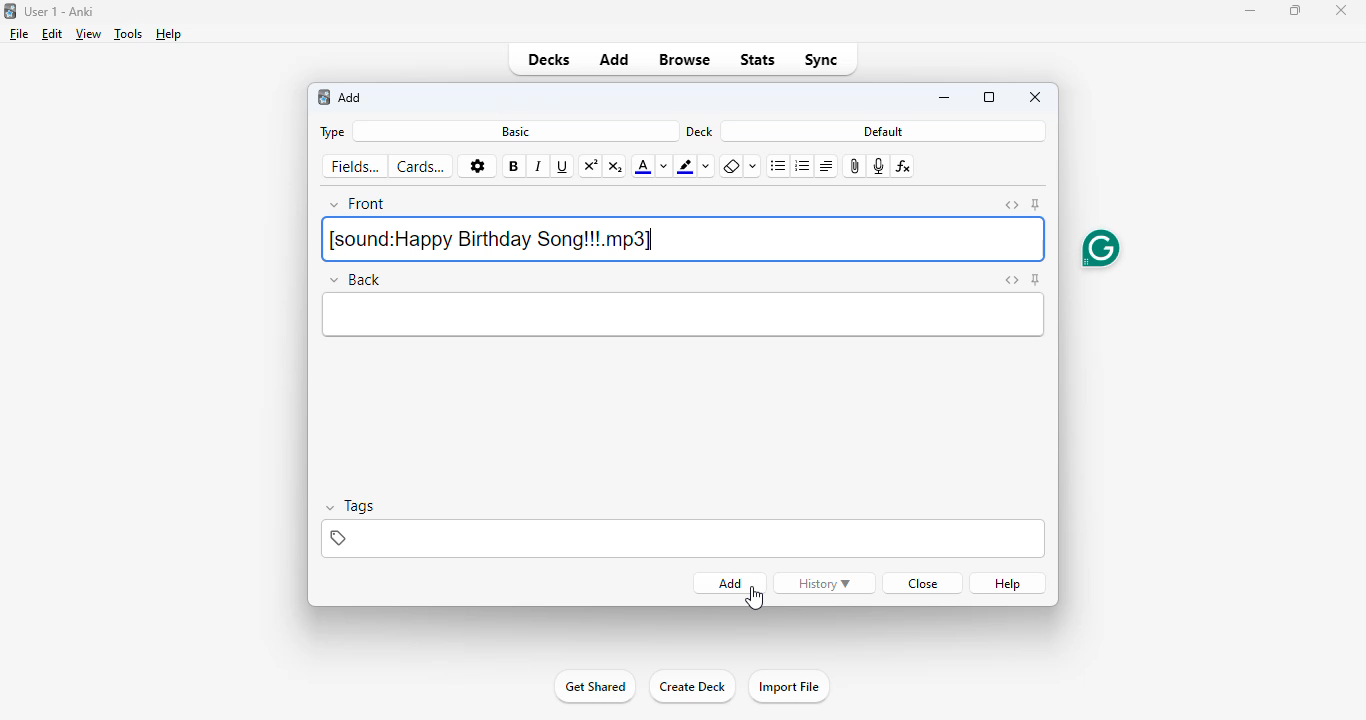  What do you see at coordinates (989, 97) in the screenshot?
I see `maximize` at bounding box center [989, 97].